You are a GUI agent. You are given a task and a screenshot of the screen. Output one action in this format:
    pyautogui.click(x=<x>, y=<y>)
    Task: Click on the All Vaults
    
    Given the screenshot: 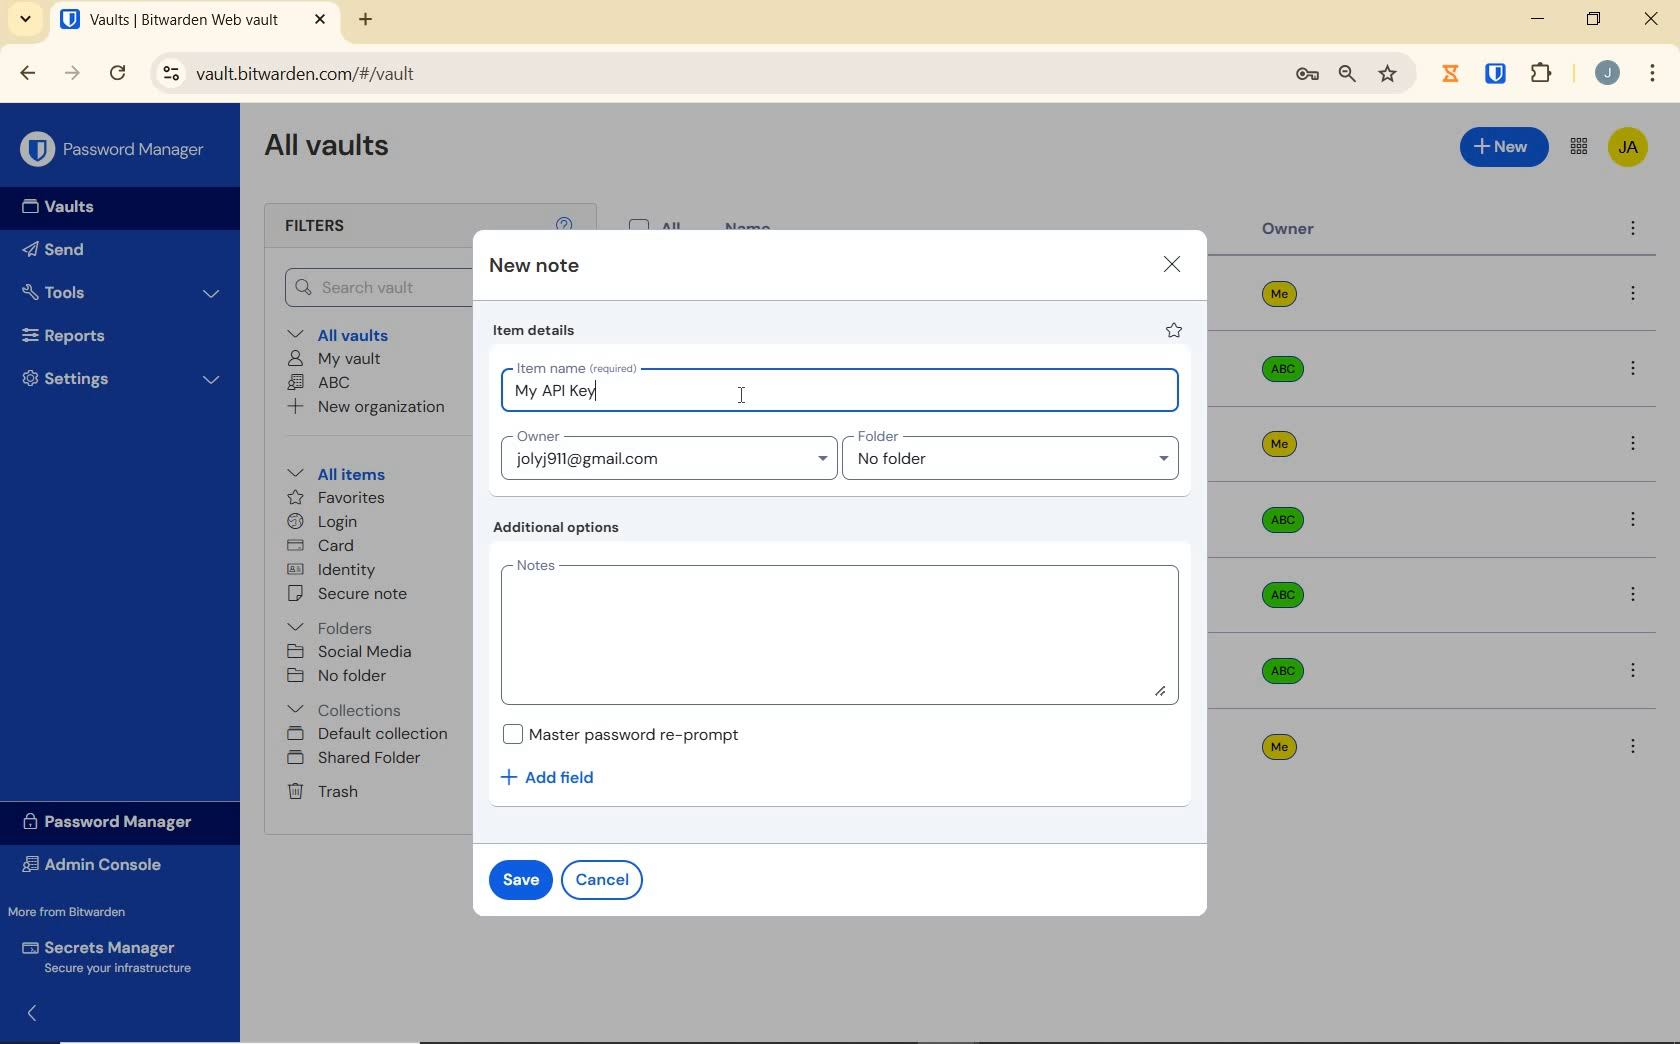 What is the action you would take?
    pyautogui.click(x=336, y=152)
    